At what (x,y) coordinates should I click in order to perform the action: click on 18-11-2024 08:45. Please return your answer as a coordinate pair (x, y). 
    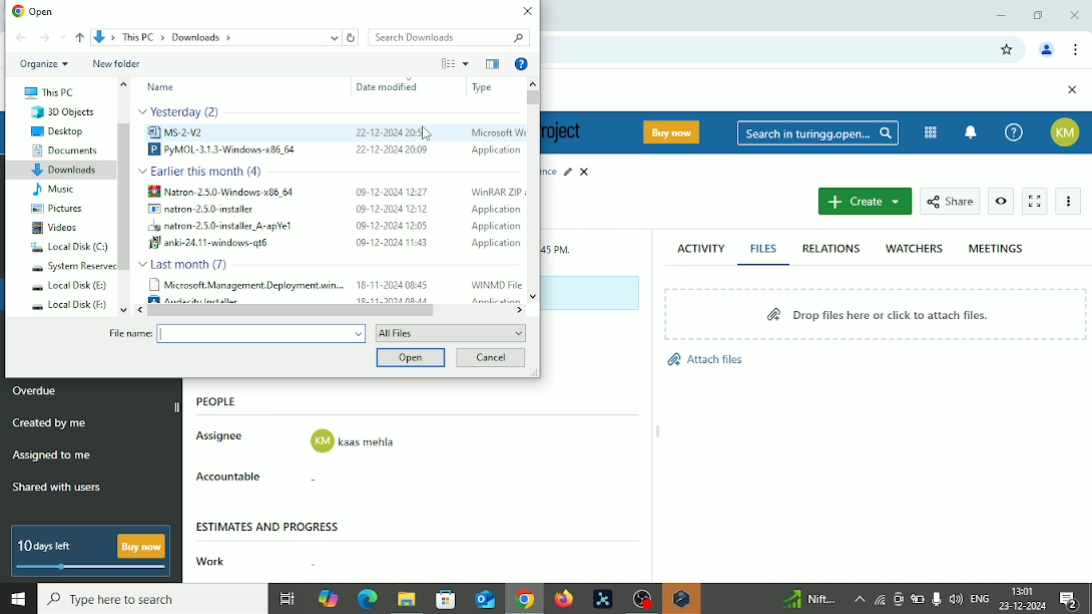
    Looking at the image, I should click on (393, 285).